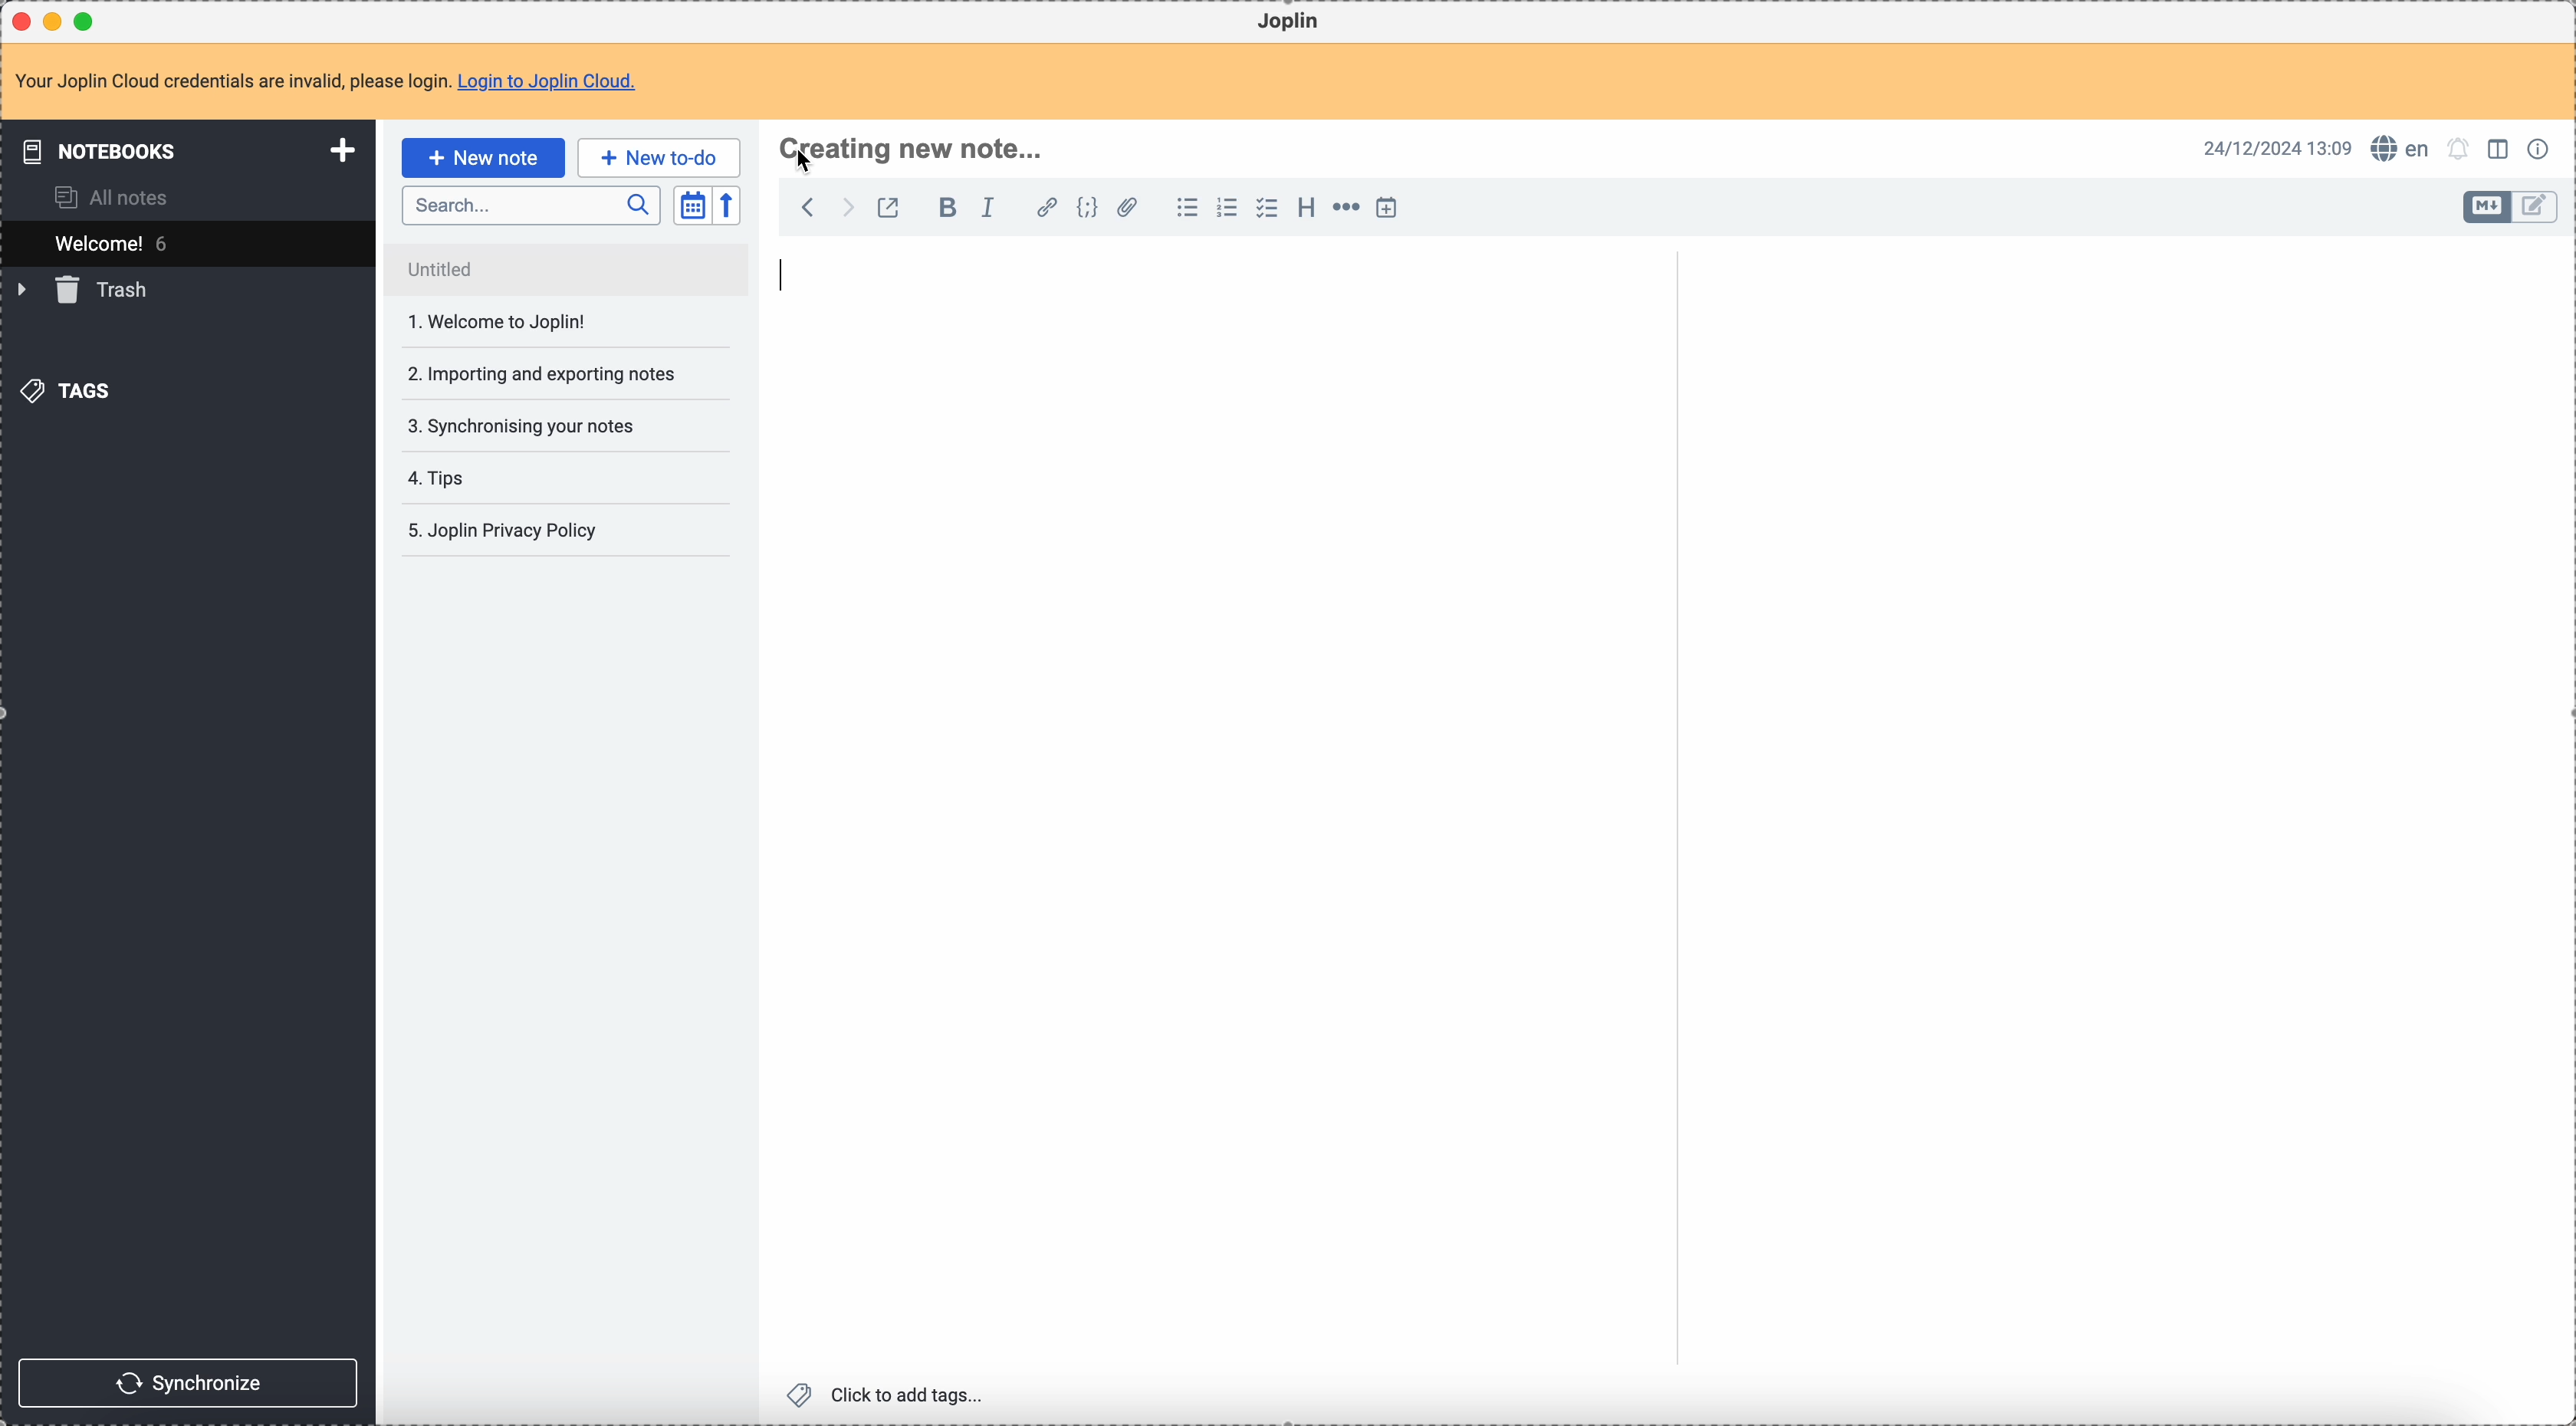 The image size is (2576, 1426). Describe the element at coordinates (530, 206) in the screenshot. I see `search bar` at that location.